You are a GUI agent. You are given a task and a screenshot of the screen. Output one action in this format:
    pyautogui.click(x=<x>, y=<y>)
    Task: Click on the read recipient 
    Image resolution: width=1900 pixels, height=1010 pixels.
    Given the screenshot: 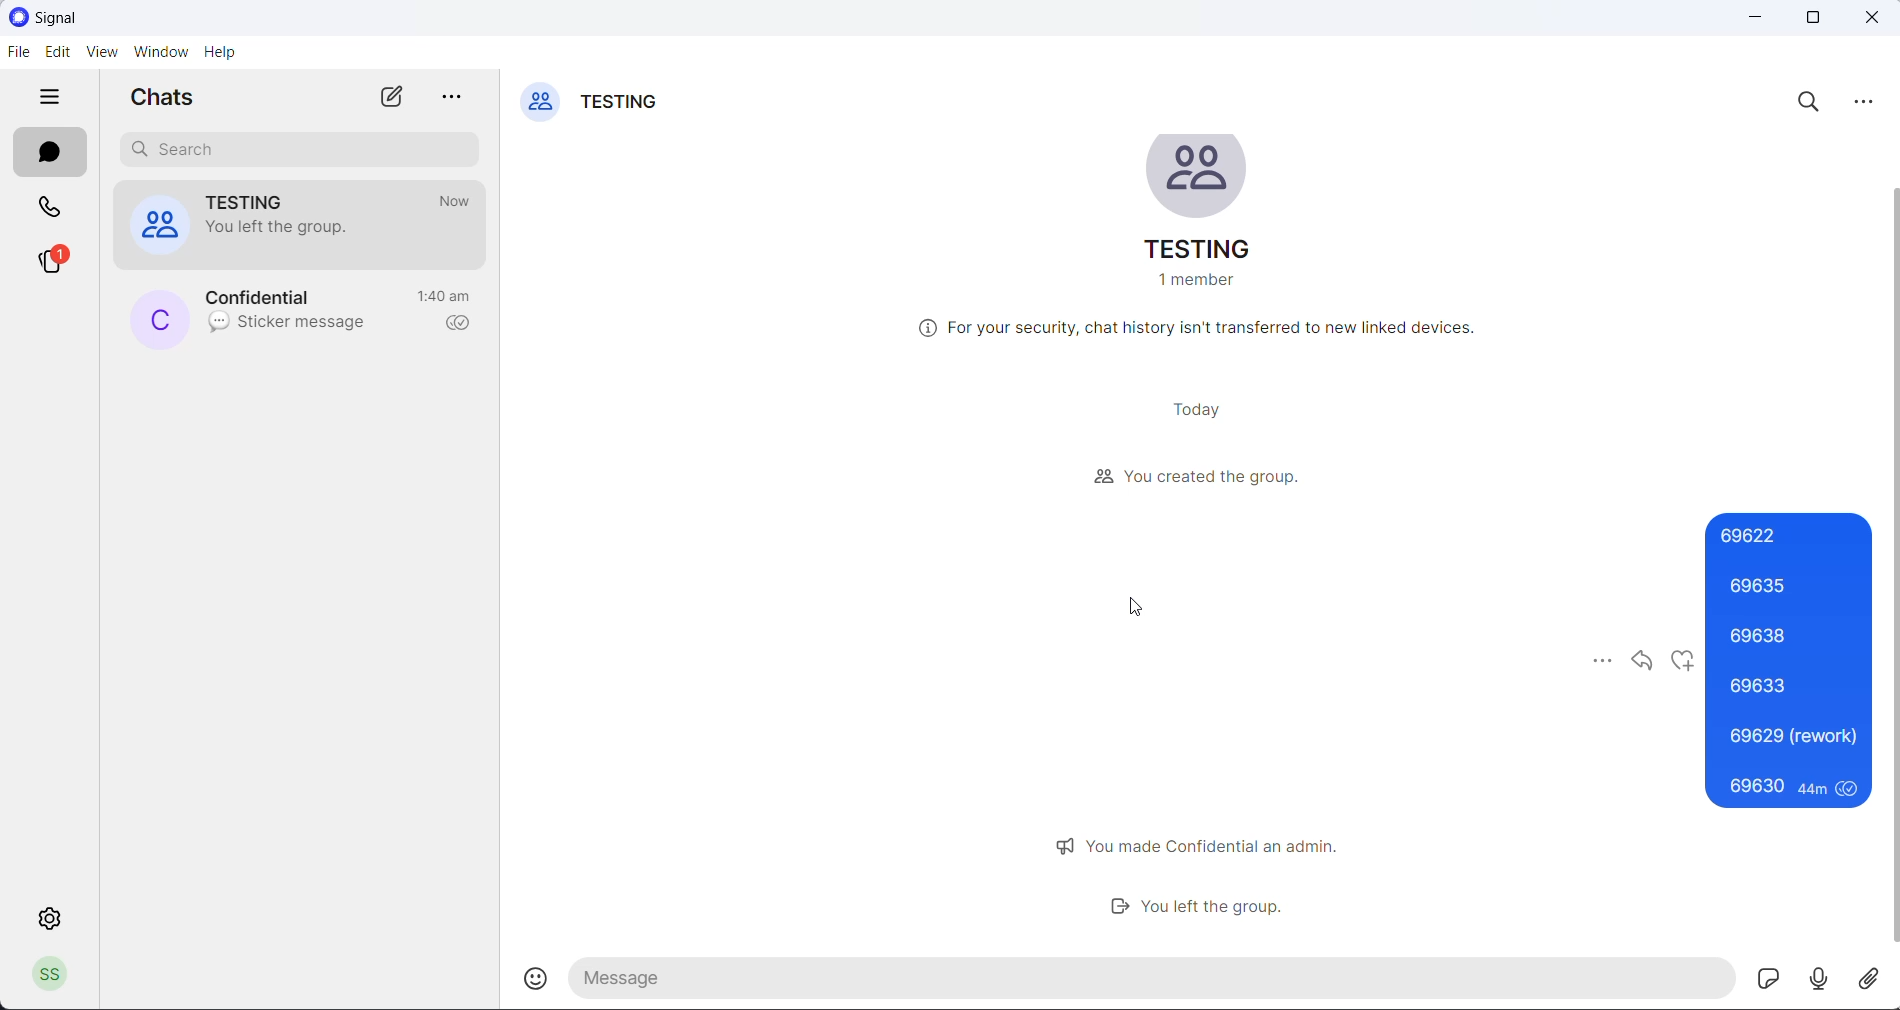 What is the action you would take?
    pyautogui.click(x=459, y=325)
    